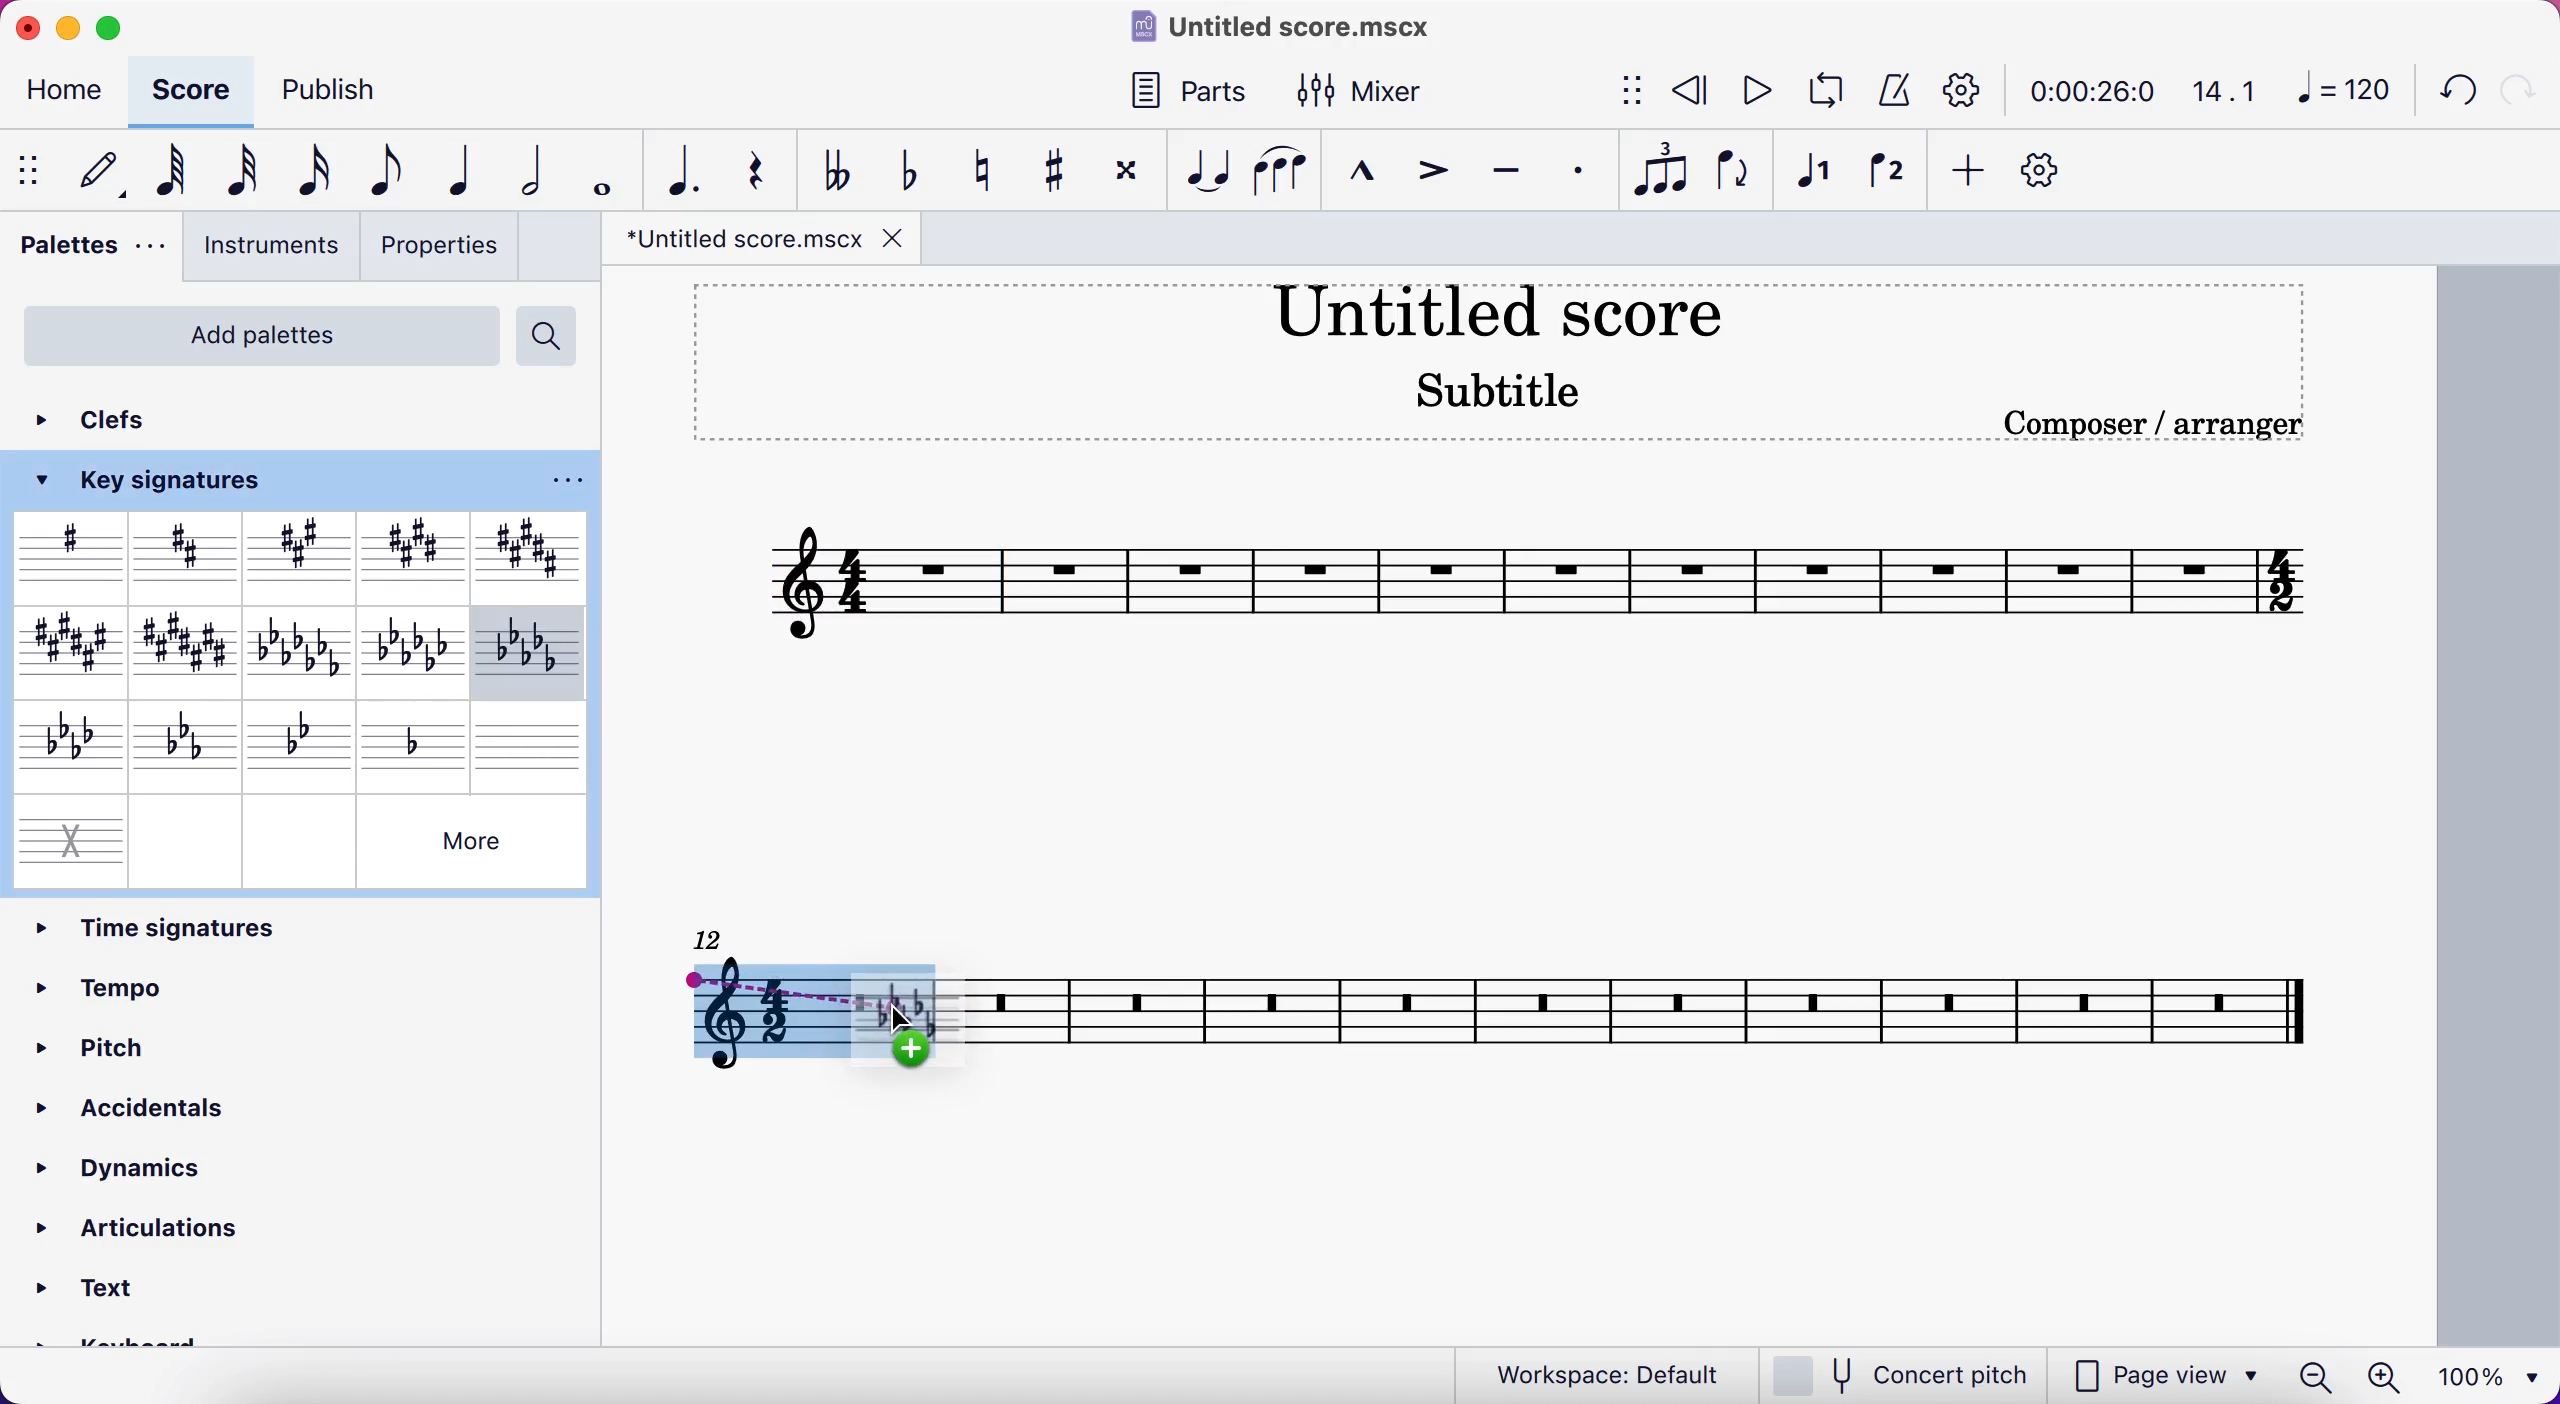 The height and width of the screenshot is (1404, 2560). What do you see at coordinates (538, 166) in the screenshot?
I see `half note` at bounding box center [538, 166].